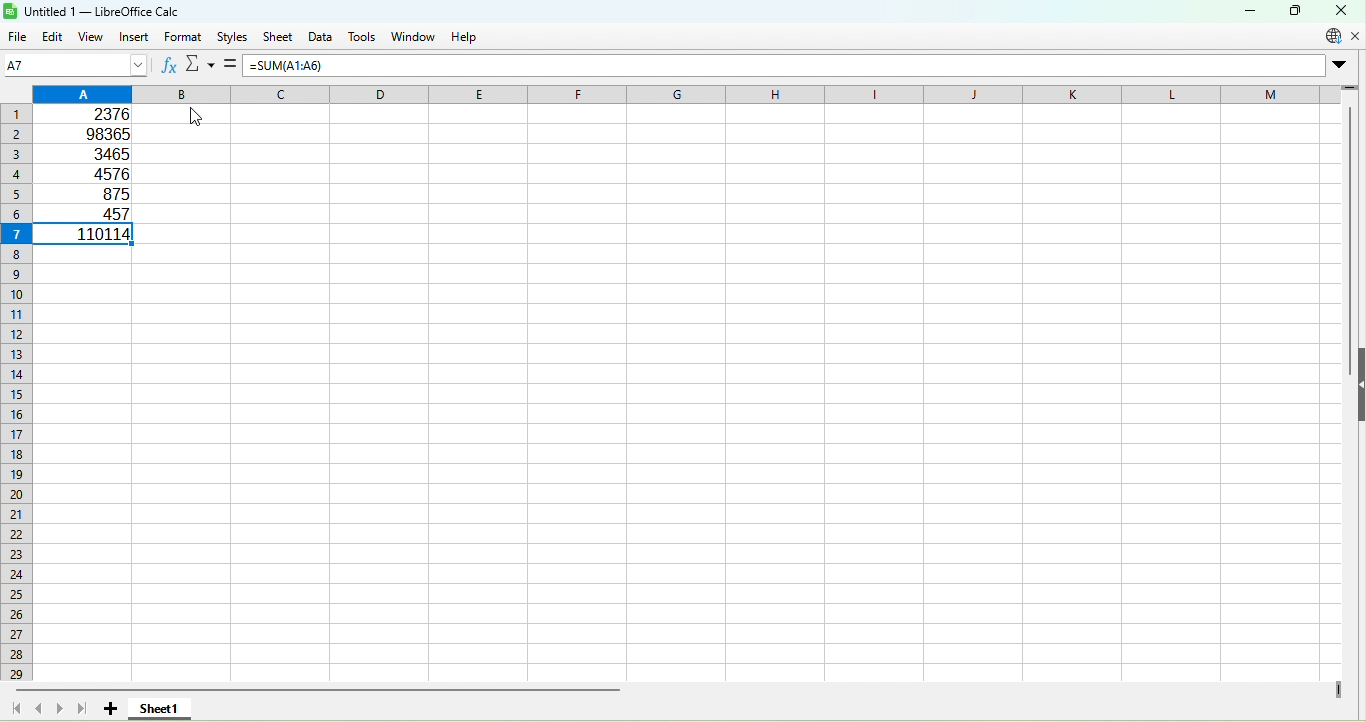 This screenshot has height=722, width=1366. Describe the element at coordinates (1351, 202) in the screenshot. I see `Vertical scroll bar` at that location.